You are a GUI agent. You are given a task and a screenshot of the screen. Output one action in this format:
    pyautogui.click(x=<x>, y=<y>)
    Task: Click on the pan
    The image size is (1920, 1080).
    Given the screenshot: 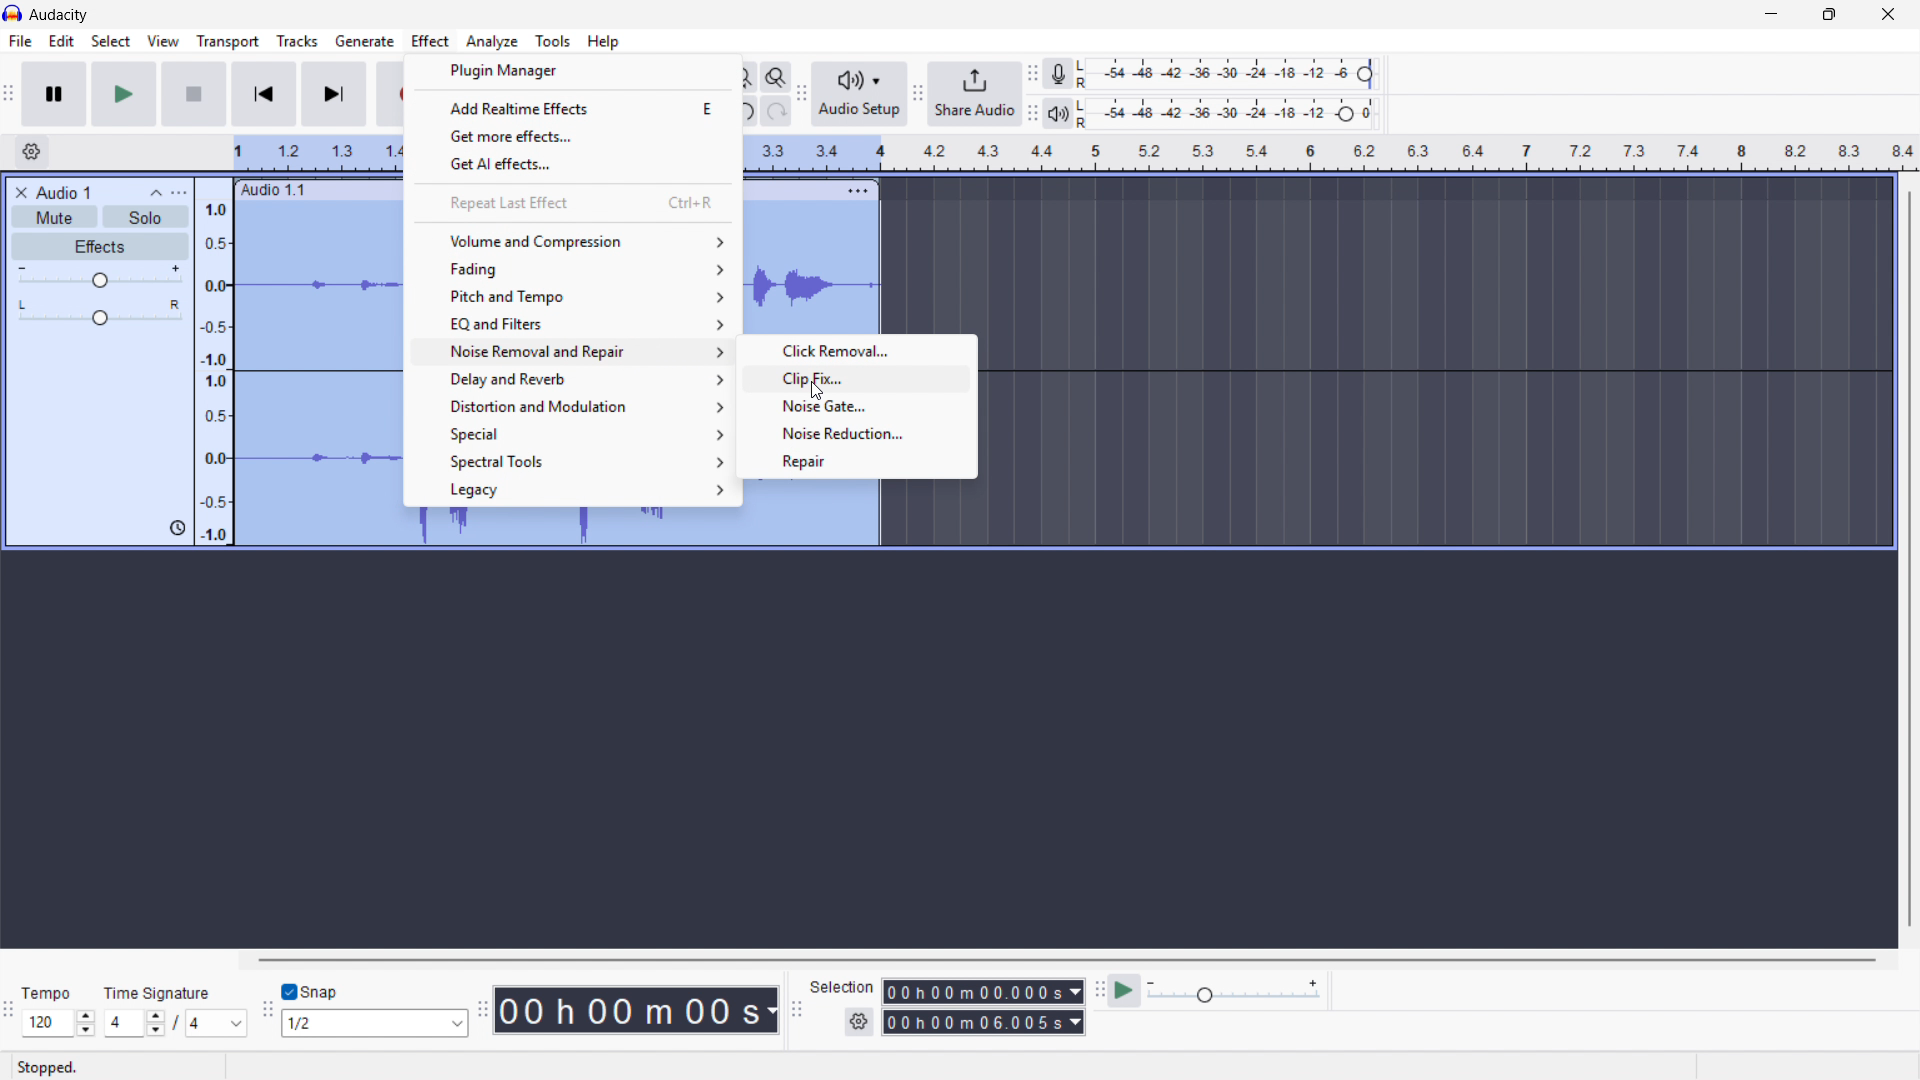 What is the action you would take?
    pyautogui.click(x=99, y=313)
    